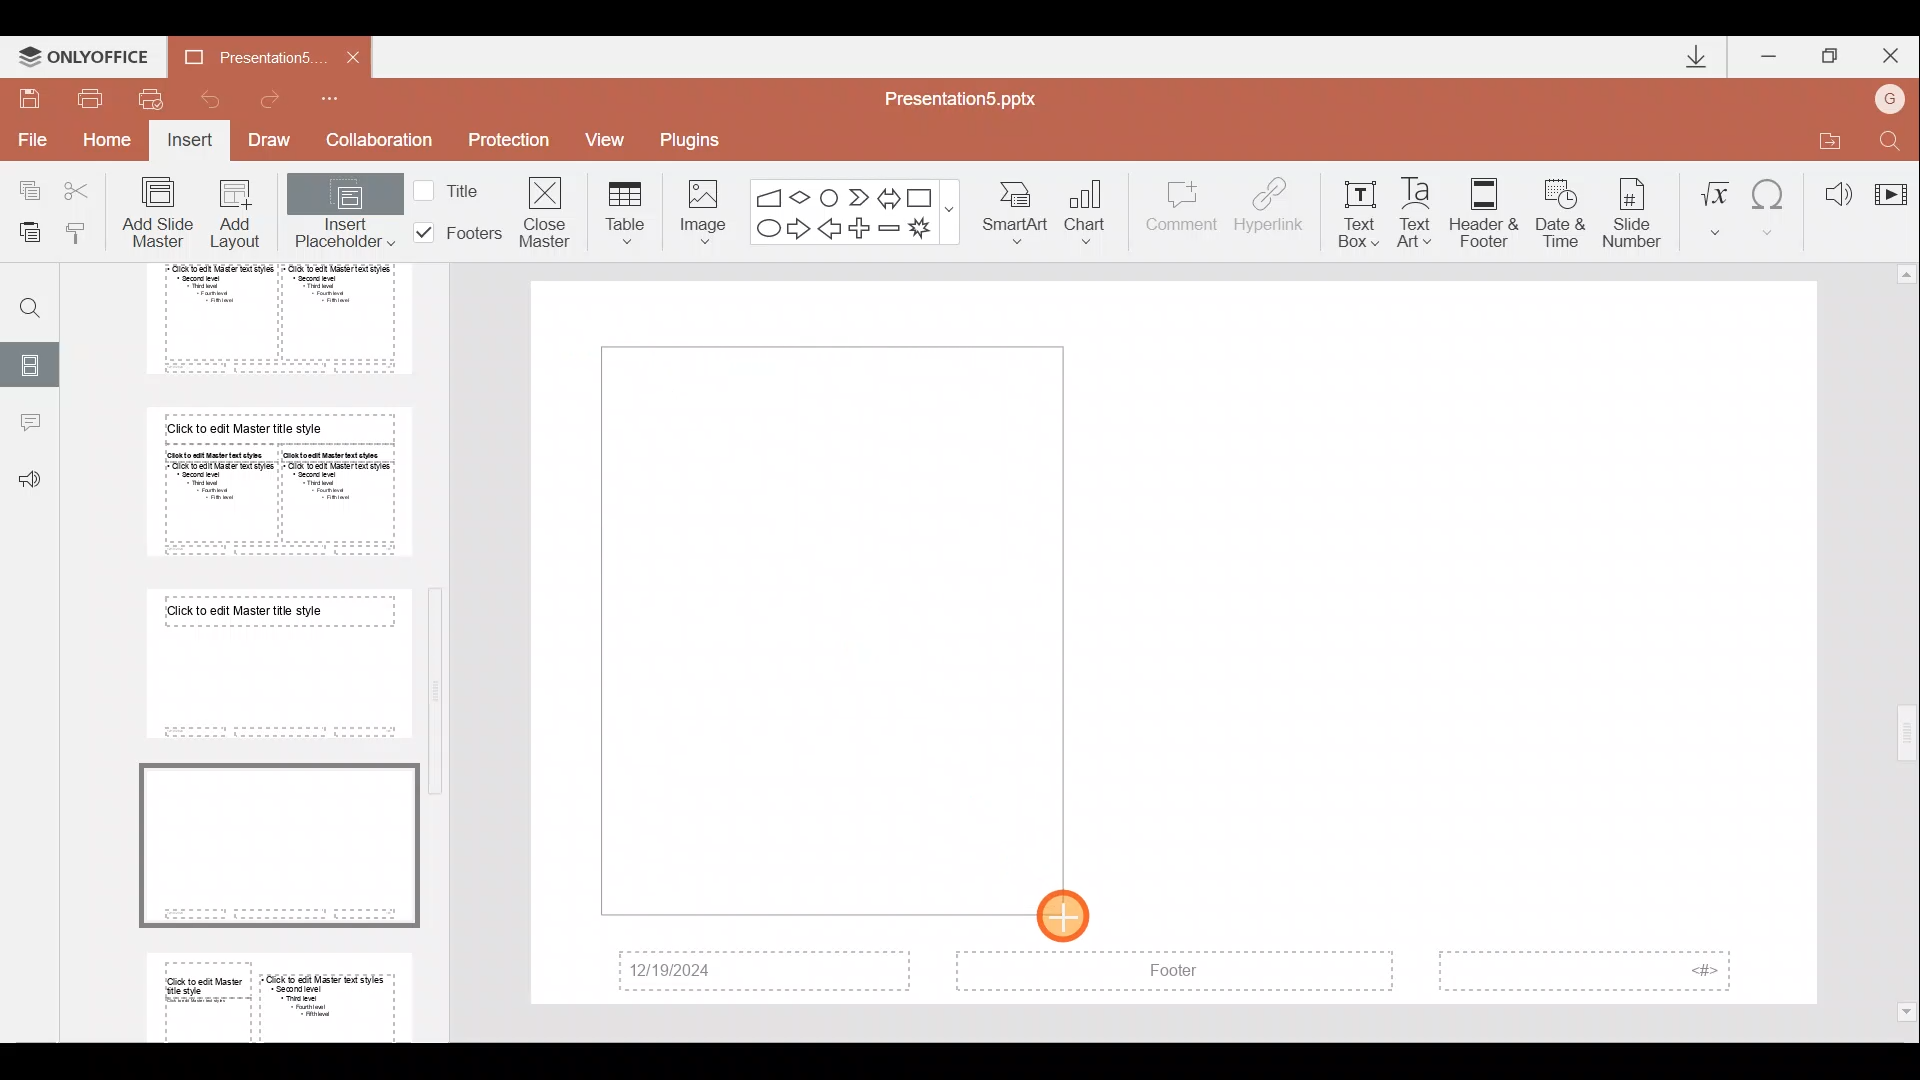 Image resolution: width=1920 pixels, height=1080 pixels. What do you see at coordinates (283, 993) in the screenshot?
I see `Slide 9` at bounding box center [283, 993].